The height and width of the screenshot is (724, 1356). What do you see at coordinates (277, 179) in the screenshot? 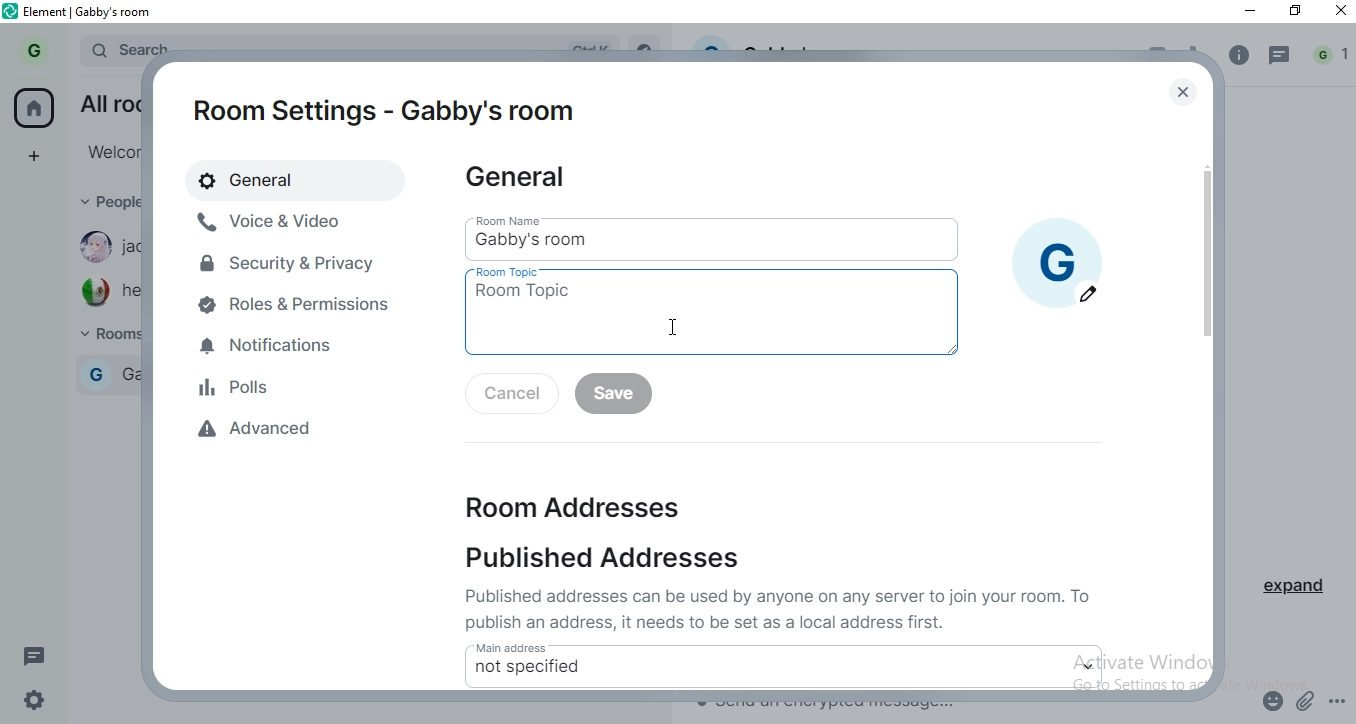
I see `general` at bounding box center [277, 179].